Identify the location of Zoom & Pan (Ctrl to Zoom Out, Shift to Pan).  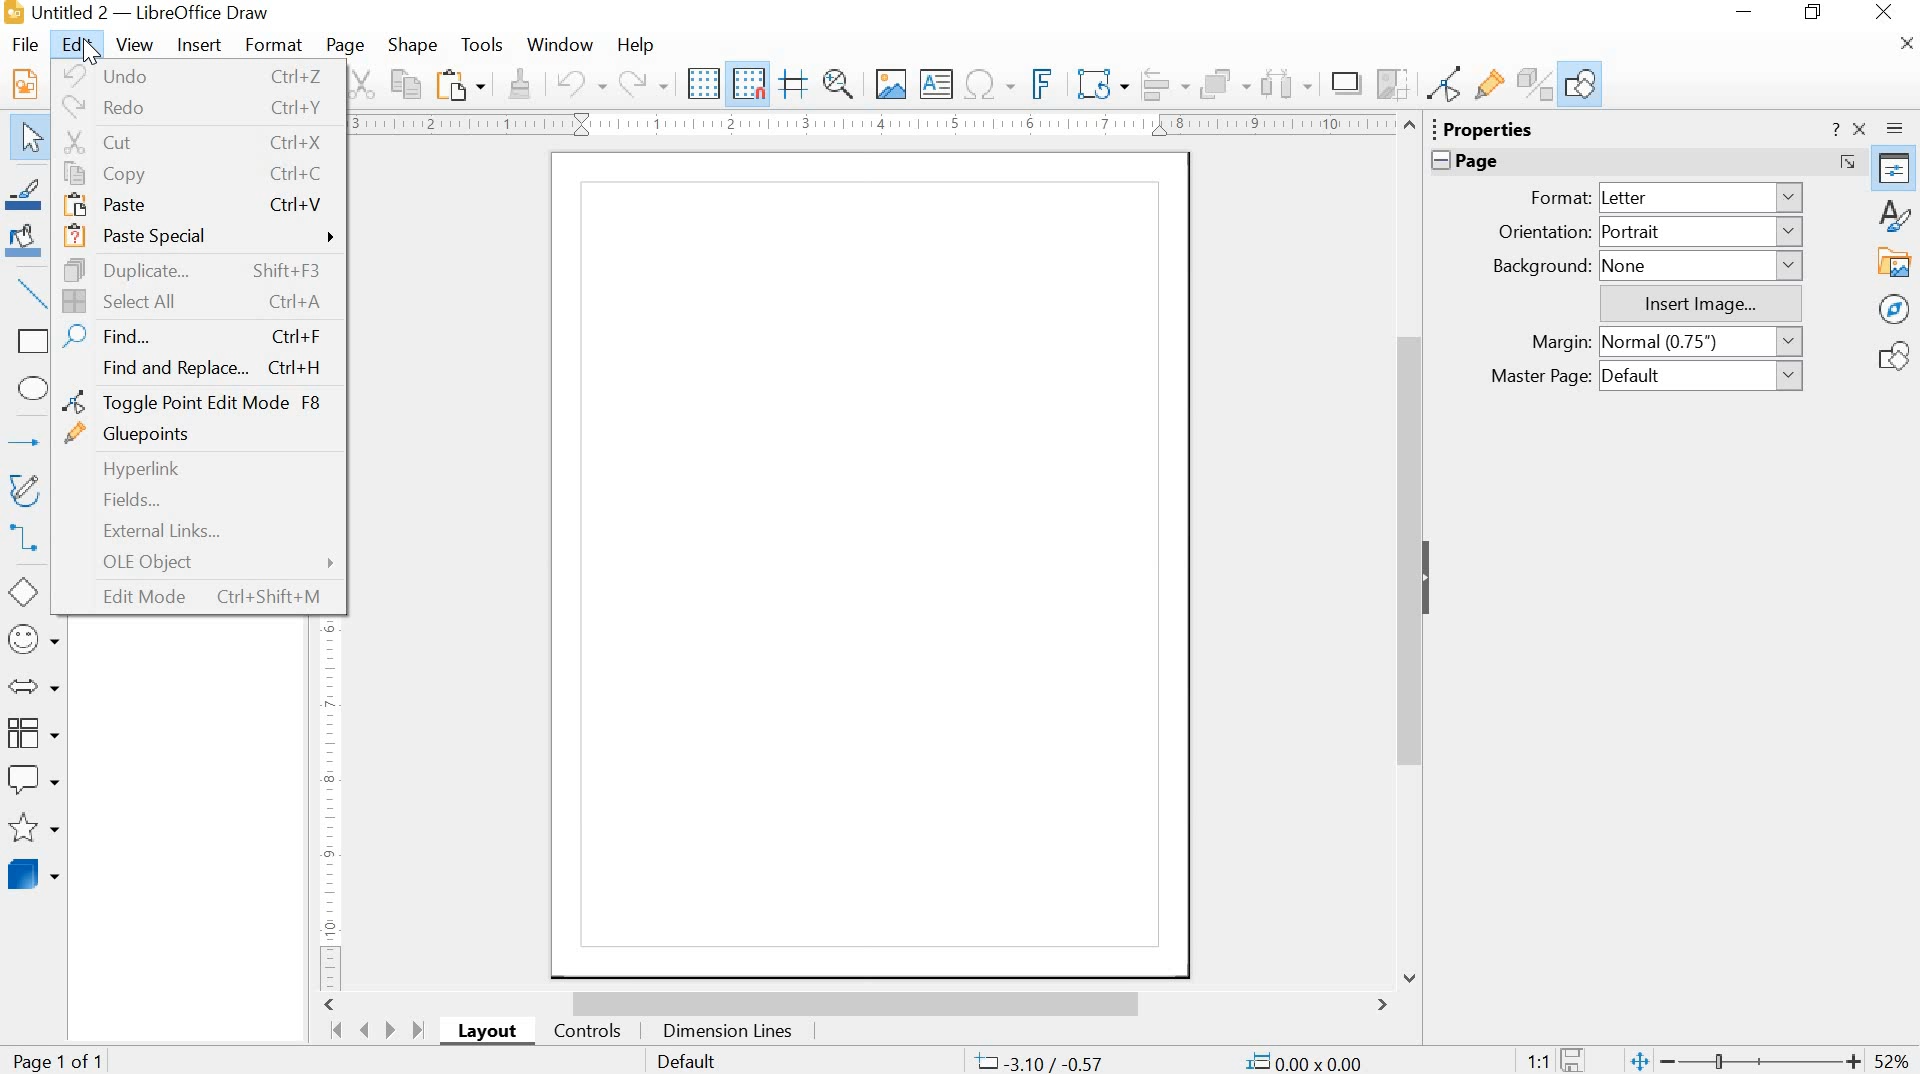
(839, 84).